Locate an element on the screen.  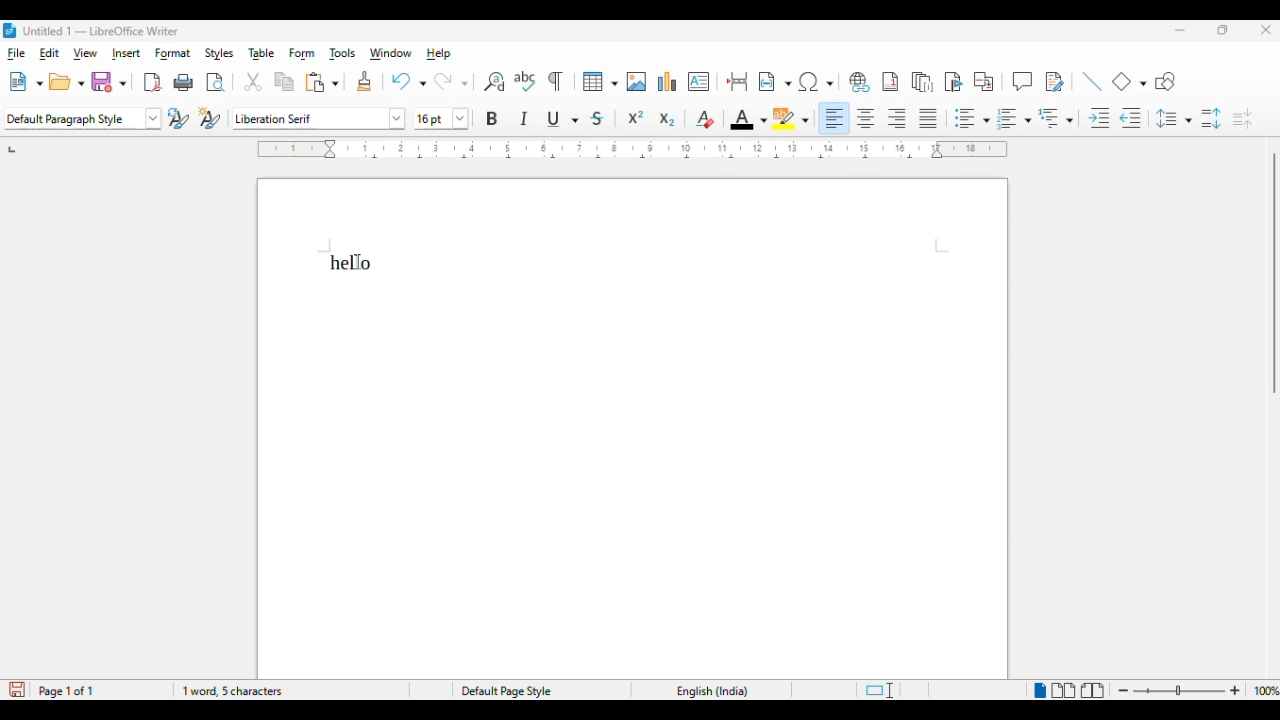
file is located at coordinates (15, 53).